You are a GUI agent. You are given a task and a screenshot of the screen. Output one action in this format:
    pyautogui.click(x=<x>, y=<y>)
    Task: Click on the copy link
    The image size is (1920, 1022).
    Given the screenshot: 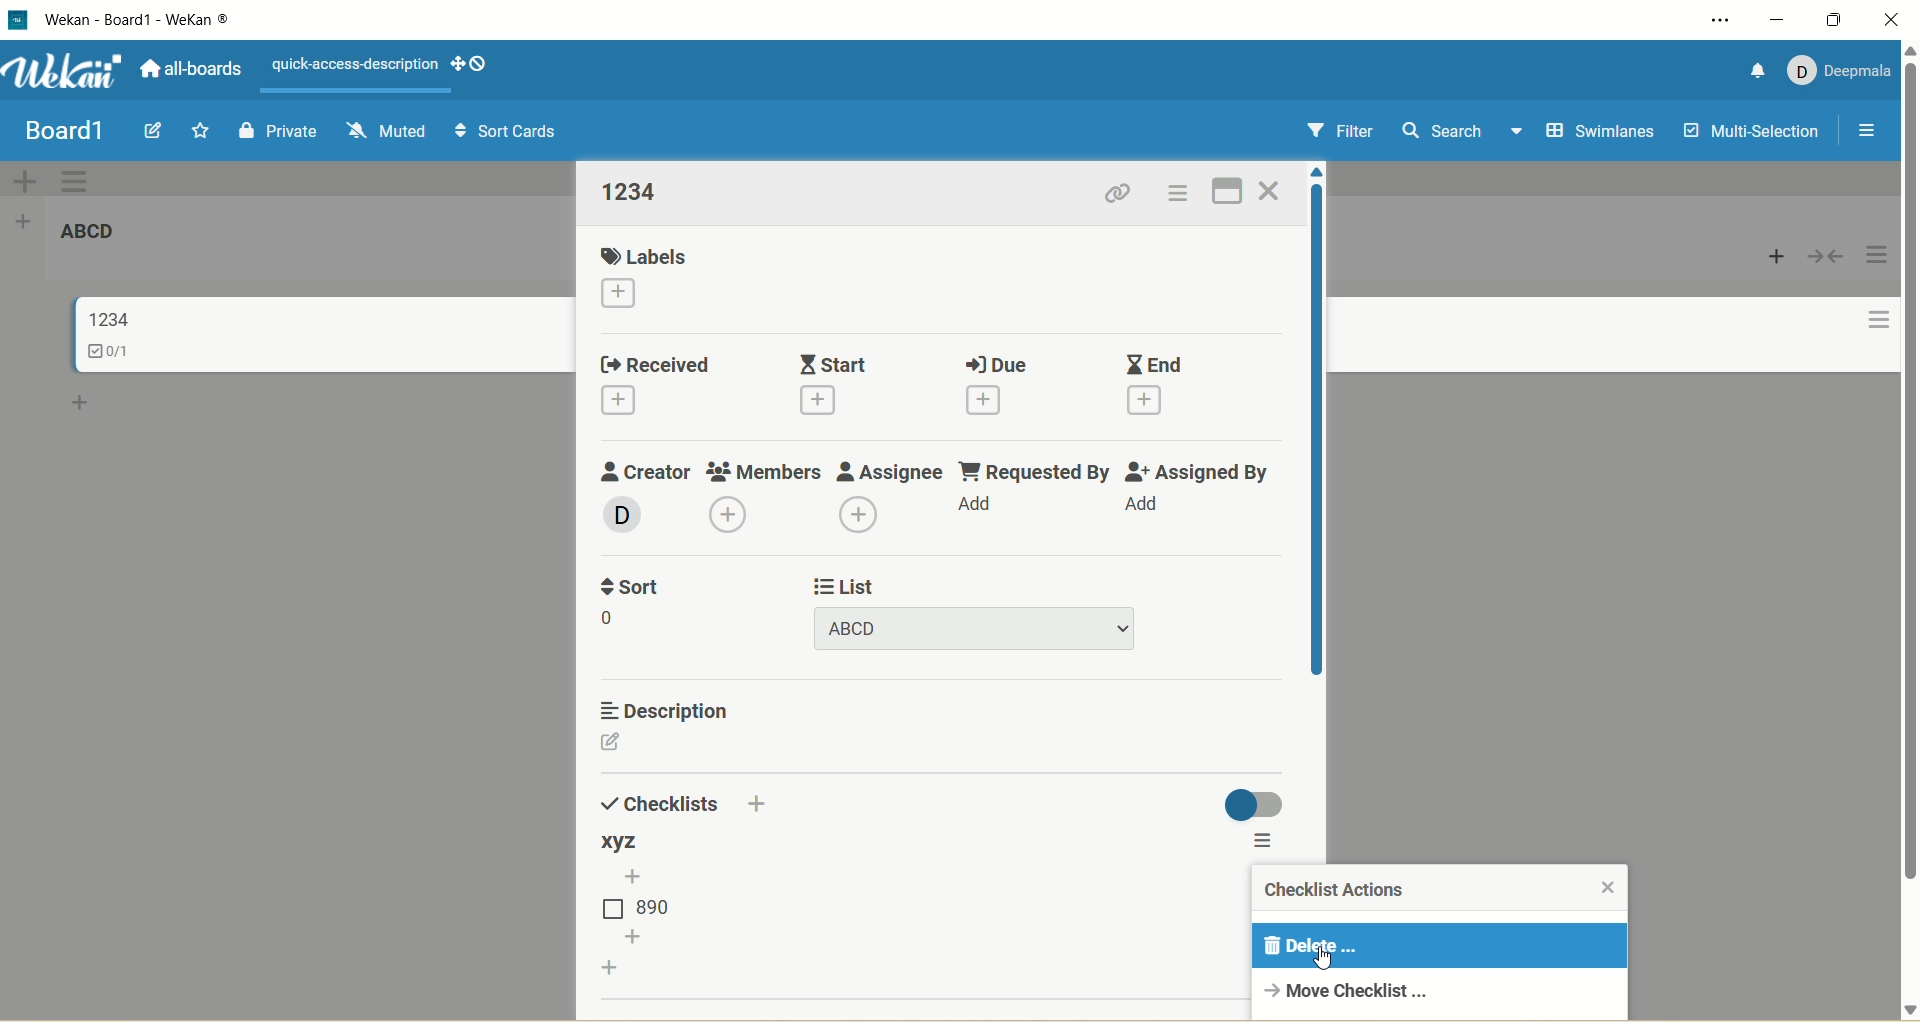 What is the action you would take?
    pyautogui.click(x=1130, y=195)
    